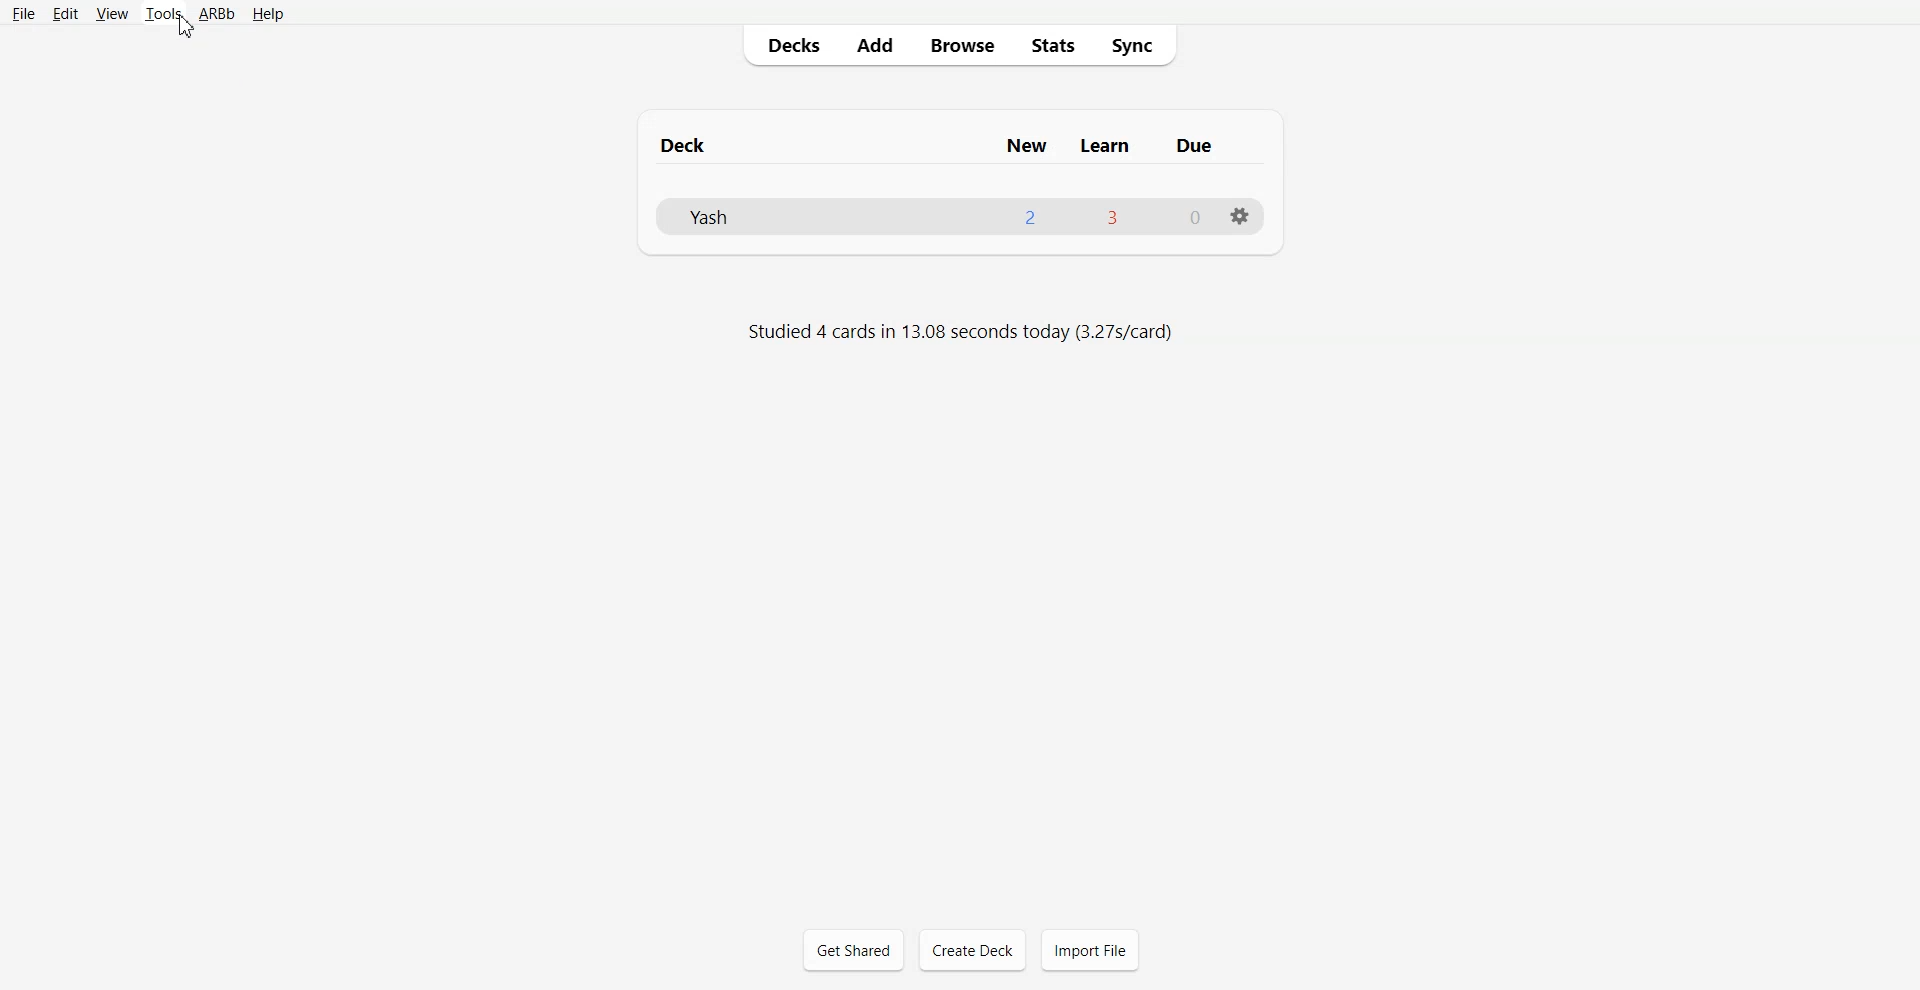  Describe the element at coordinates (217, 14) in the screenshot. I see `ARBb` at that location.